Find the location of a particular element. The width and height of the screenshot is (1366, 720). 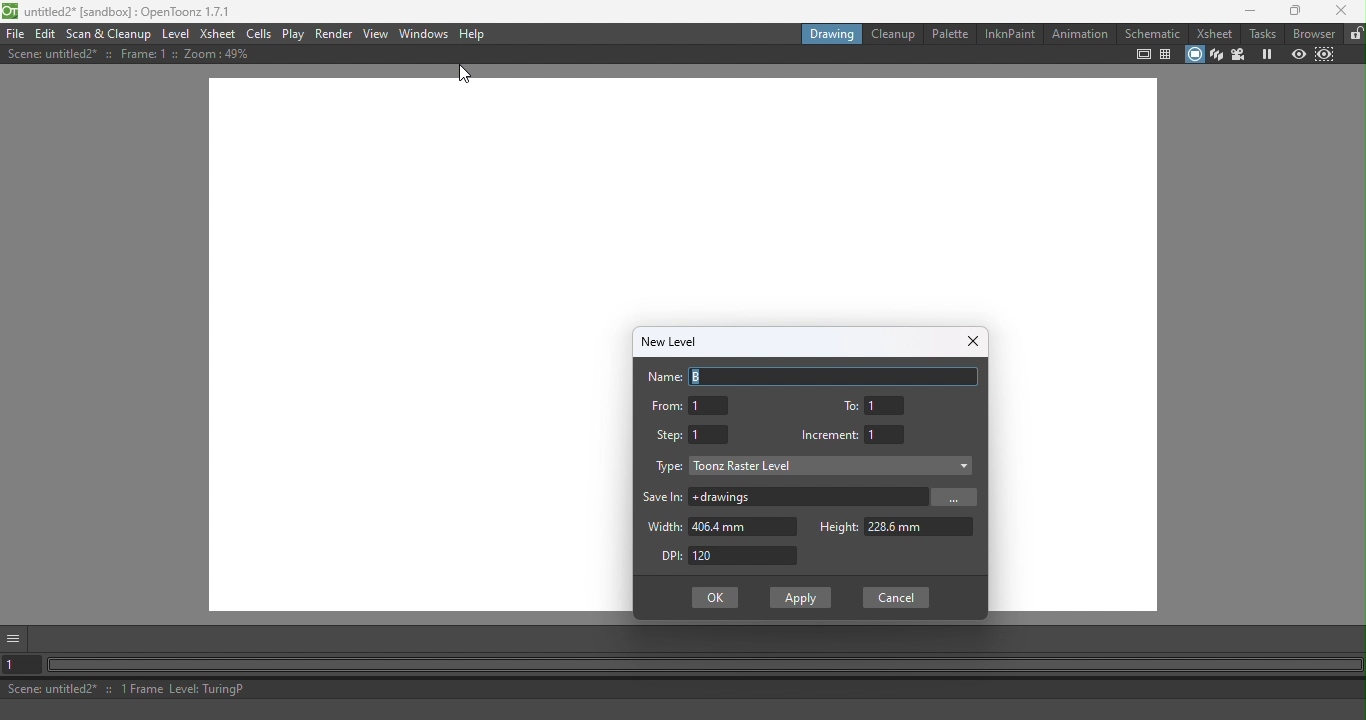

Drawing is located at coordinates (832, 34).